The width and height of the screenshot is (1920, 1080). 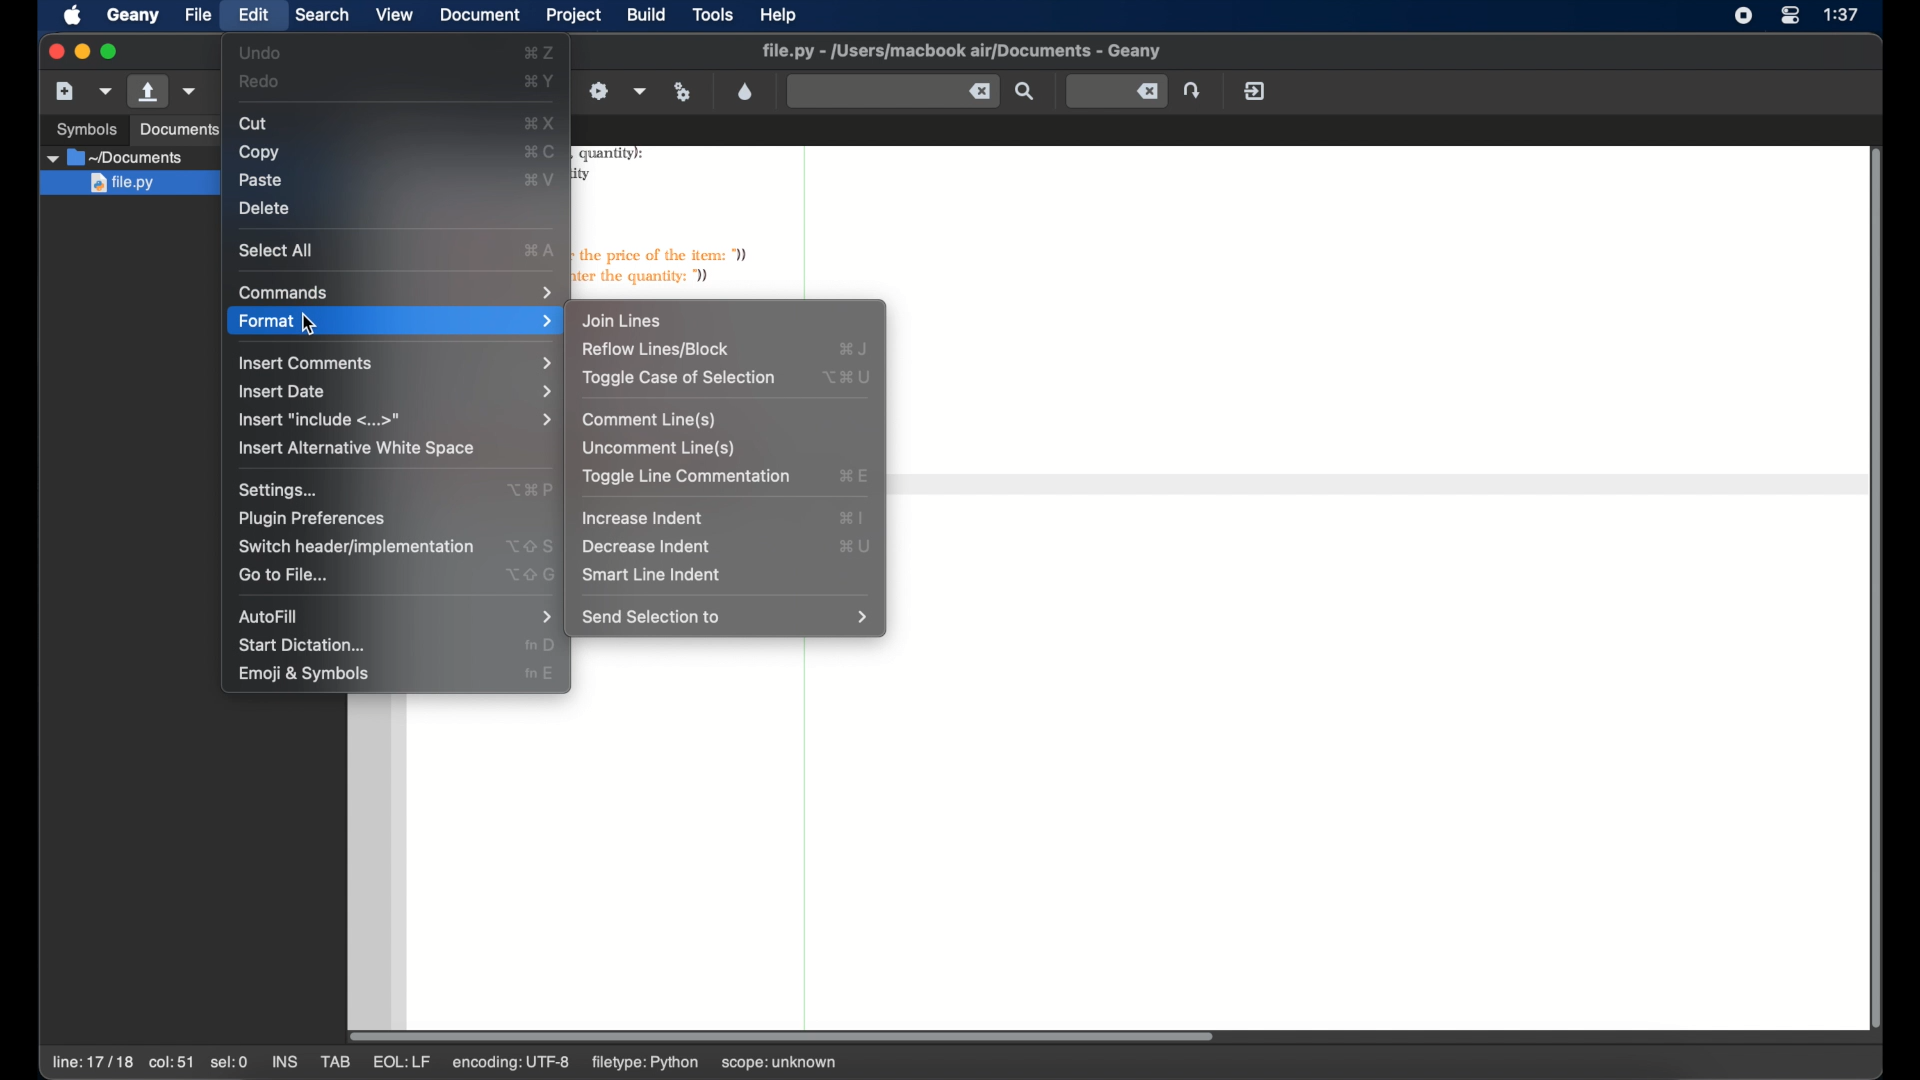 I want to click on comment lines, so click(x=648, y=419).